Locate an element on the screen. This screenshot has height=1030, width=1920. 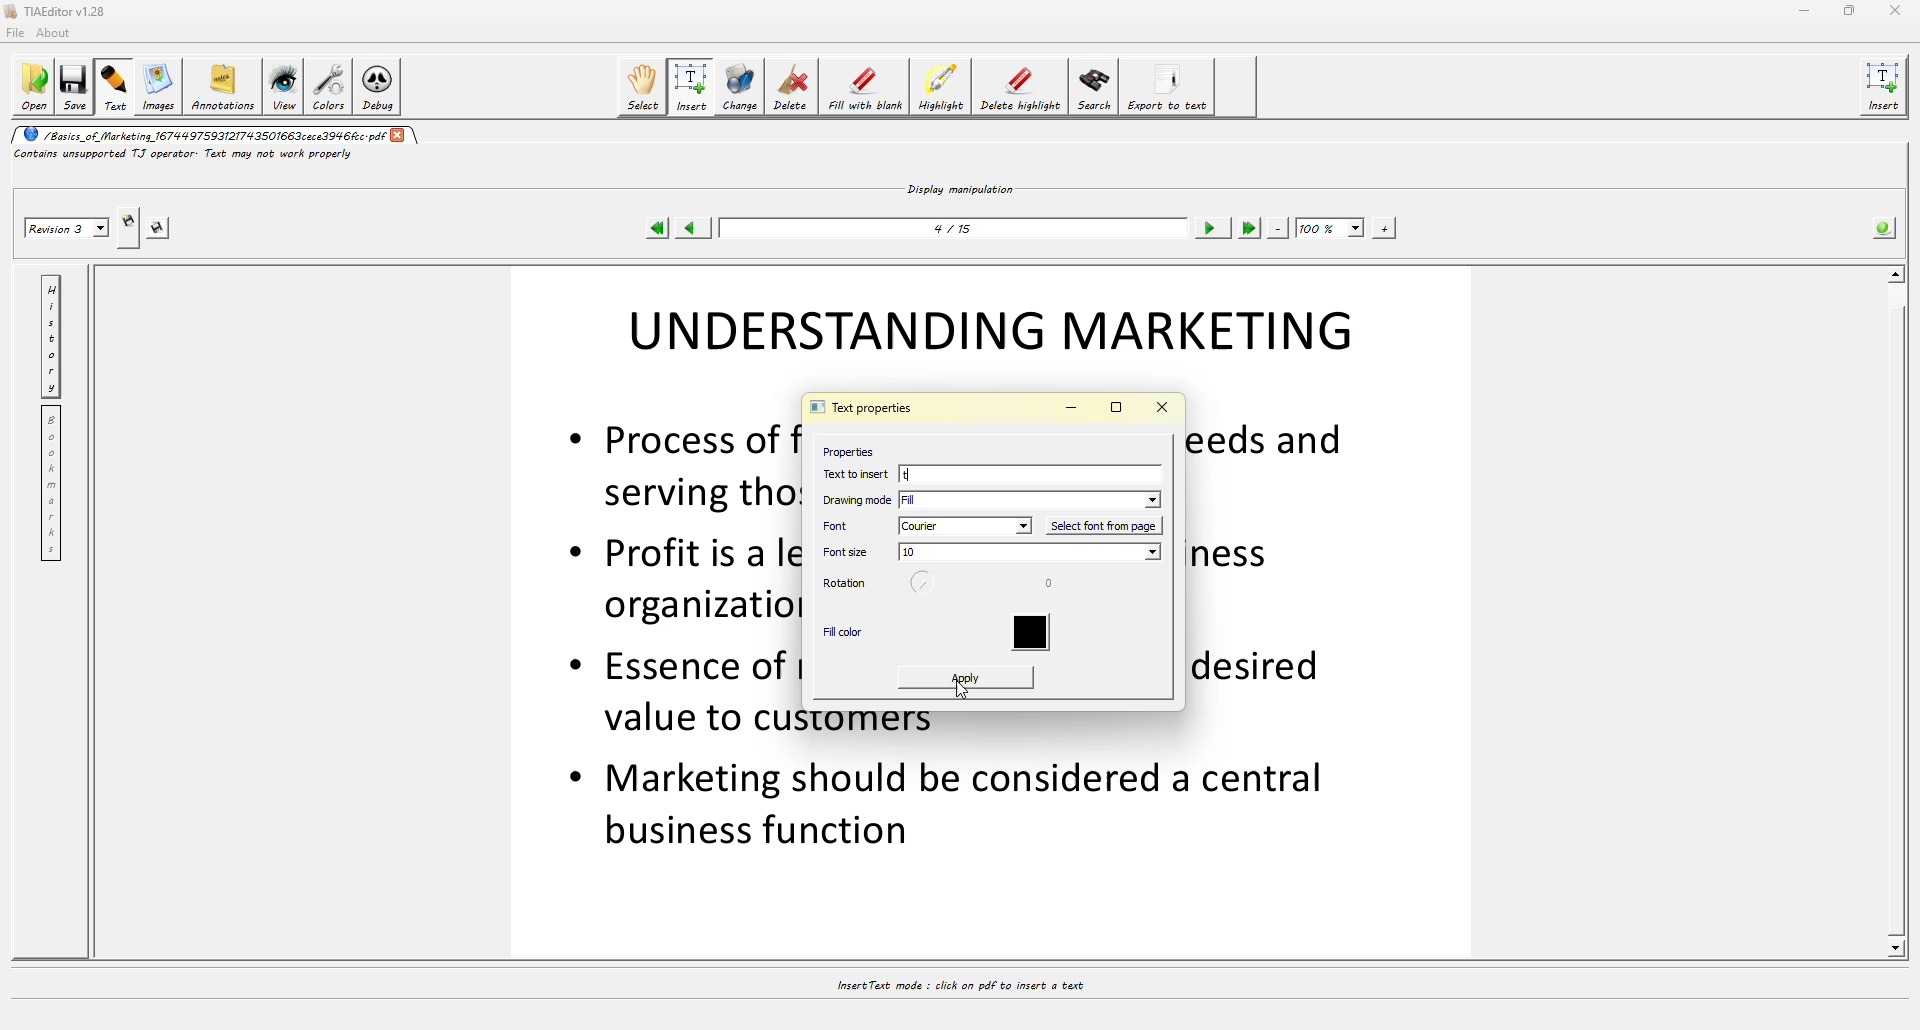
close is located at coordinates (1894, 10).